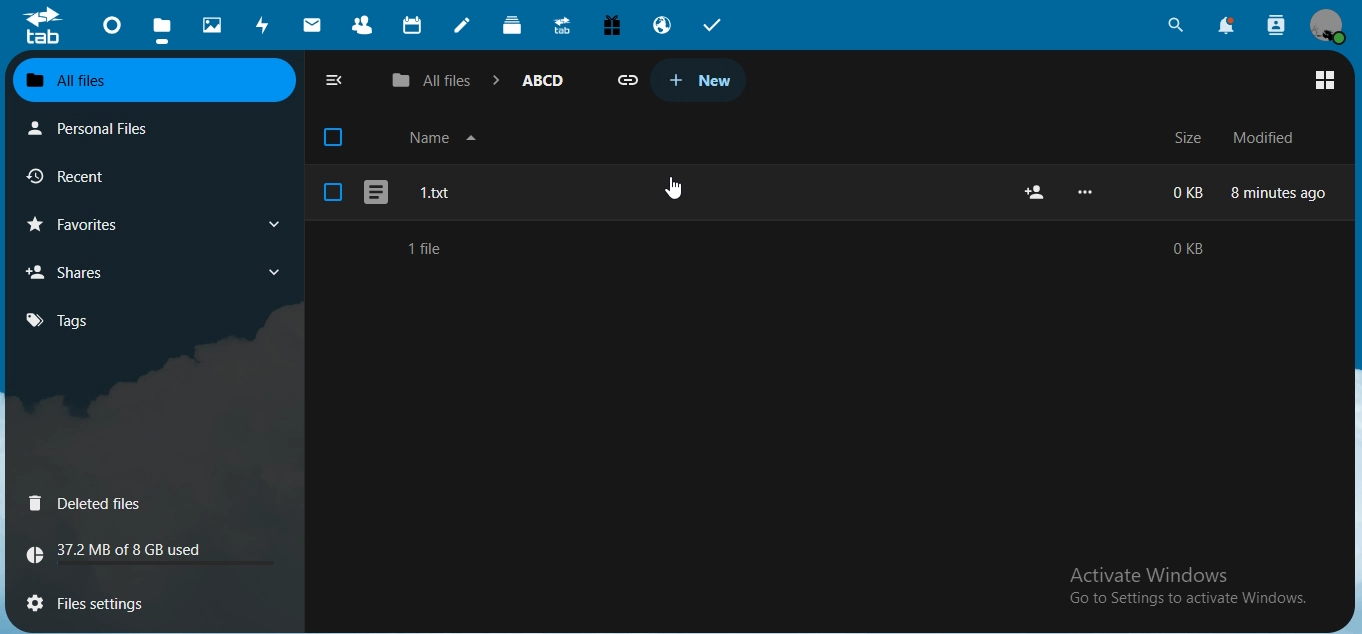 The width and height of the screenshot is (1362, 634). I want to click on size, so click(1185, 139).